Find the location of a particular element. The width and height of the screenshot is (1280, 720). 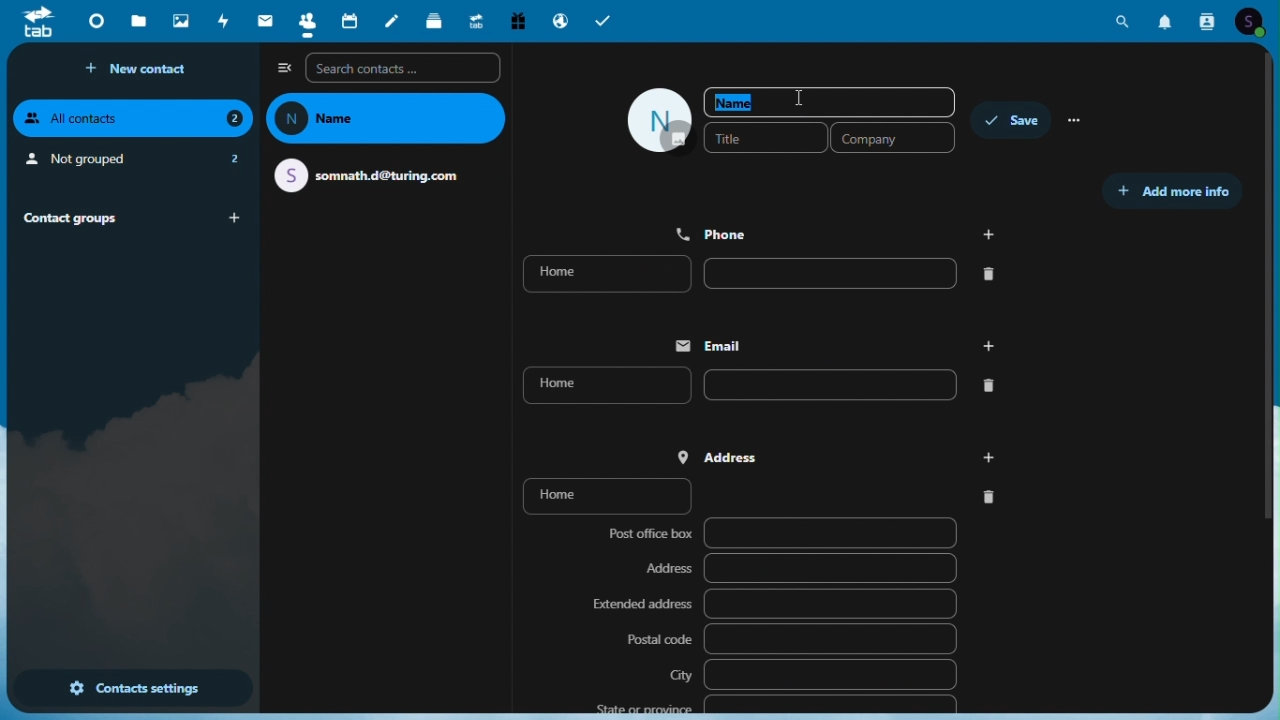

cursor is located at coordinates (801, 98).